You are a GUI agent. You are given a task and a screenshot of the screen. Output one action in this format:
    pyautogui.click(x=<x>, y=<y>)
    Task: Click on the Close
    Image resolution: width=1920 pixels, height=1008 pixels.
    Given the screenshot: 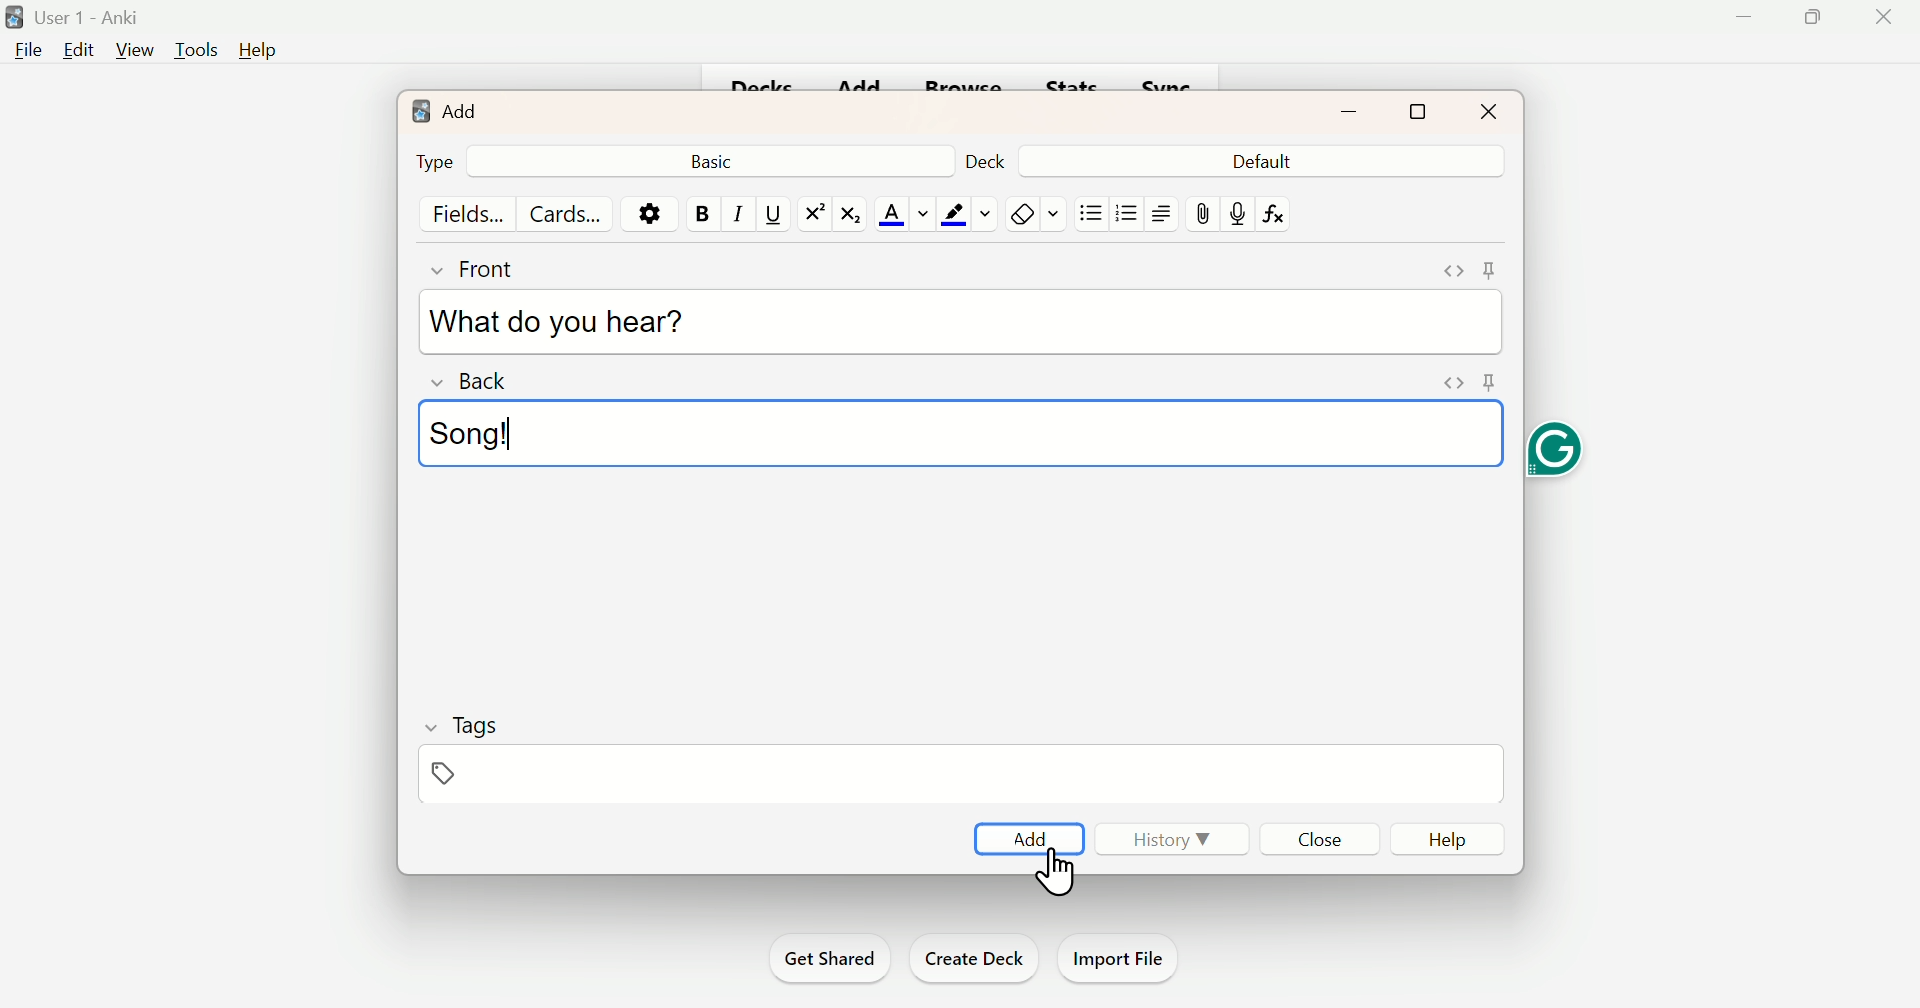 What is the action you would take?
    pyautogui.click(x=1489, y=110)
    